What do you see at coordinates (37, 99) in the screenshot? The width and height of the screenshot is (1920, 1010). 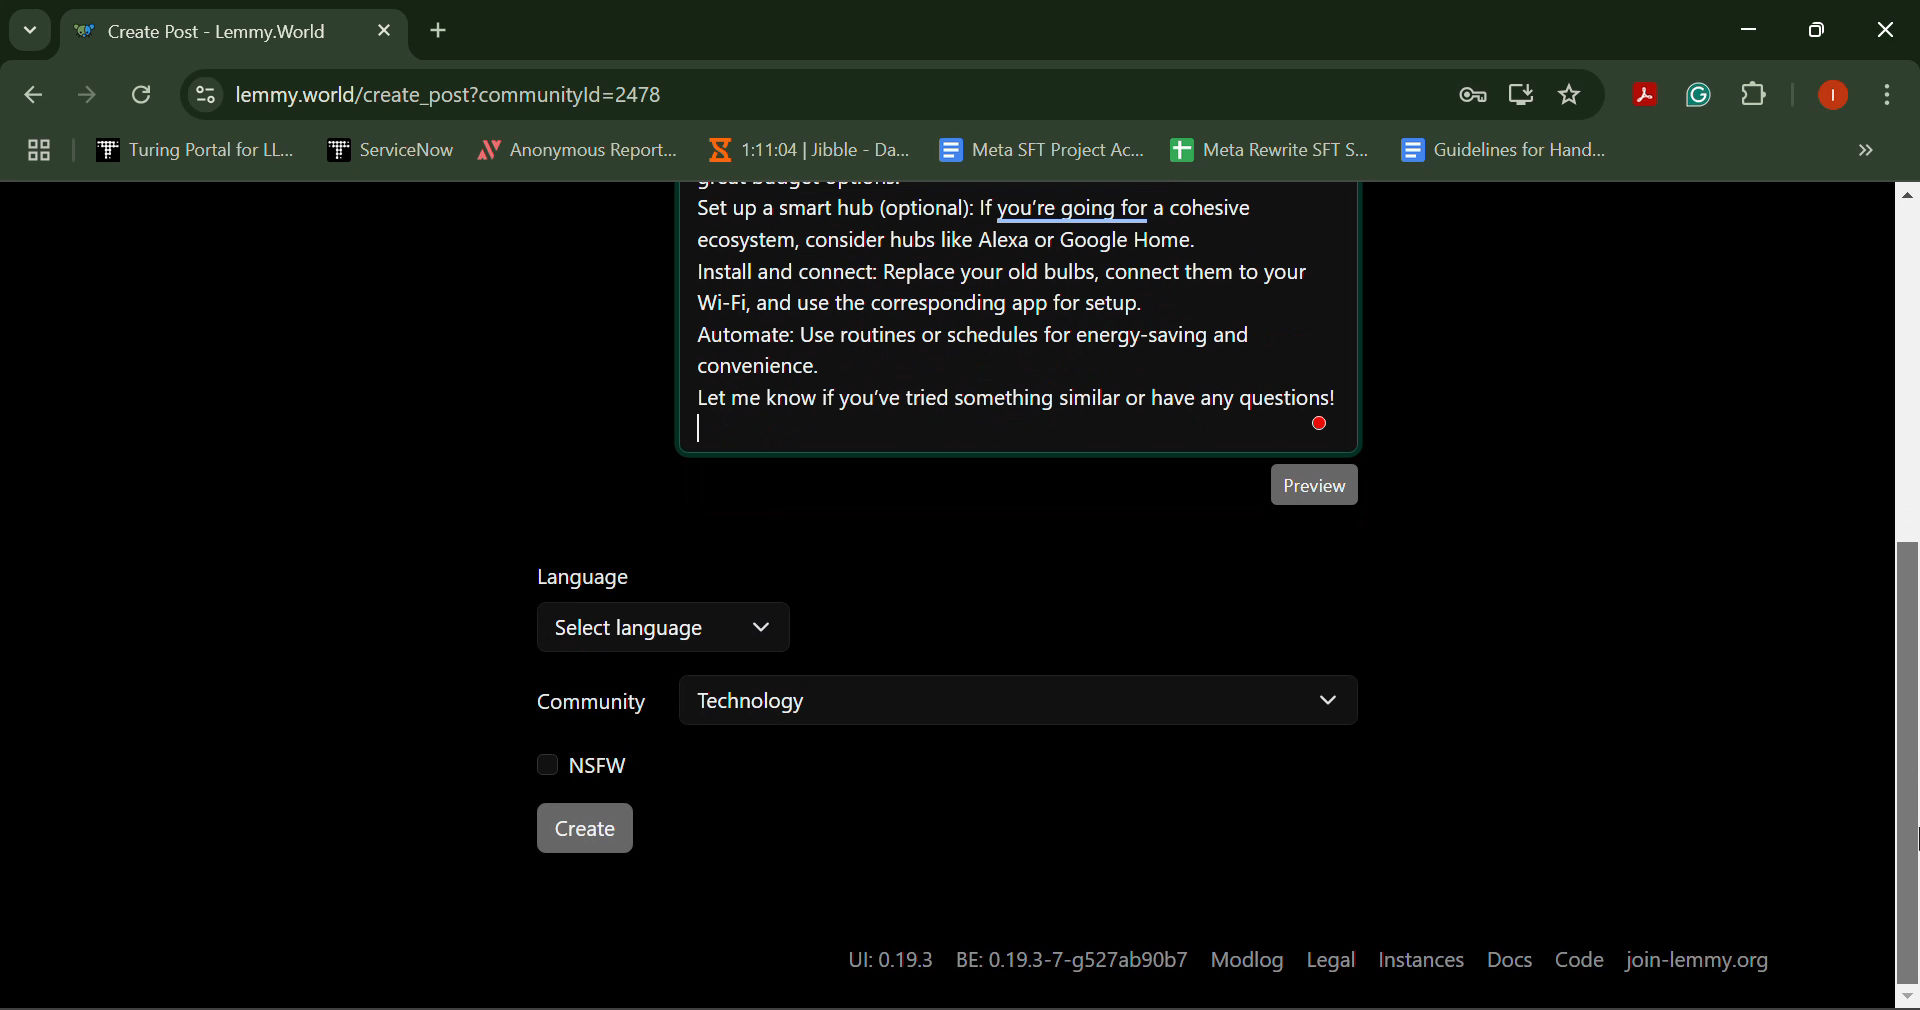 I see `Previous Page` at bounding box center [37, 99].